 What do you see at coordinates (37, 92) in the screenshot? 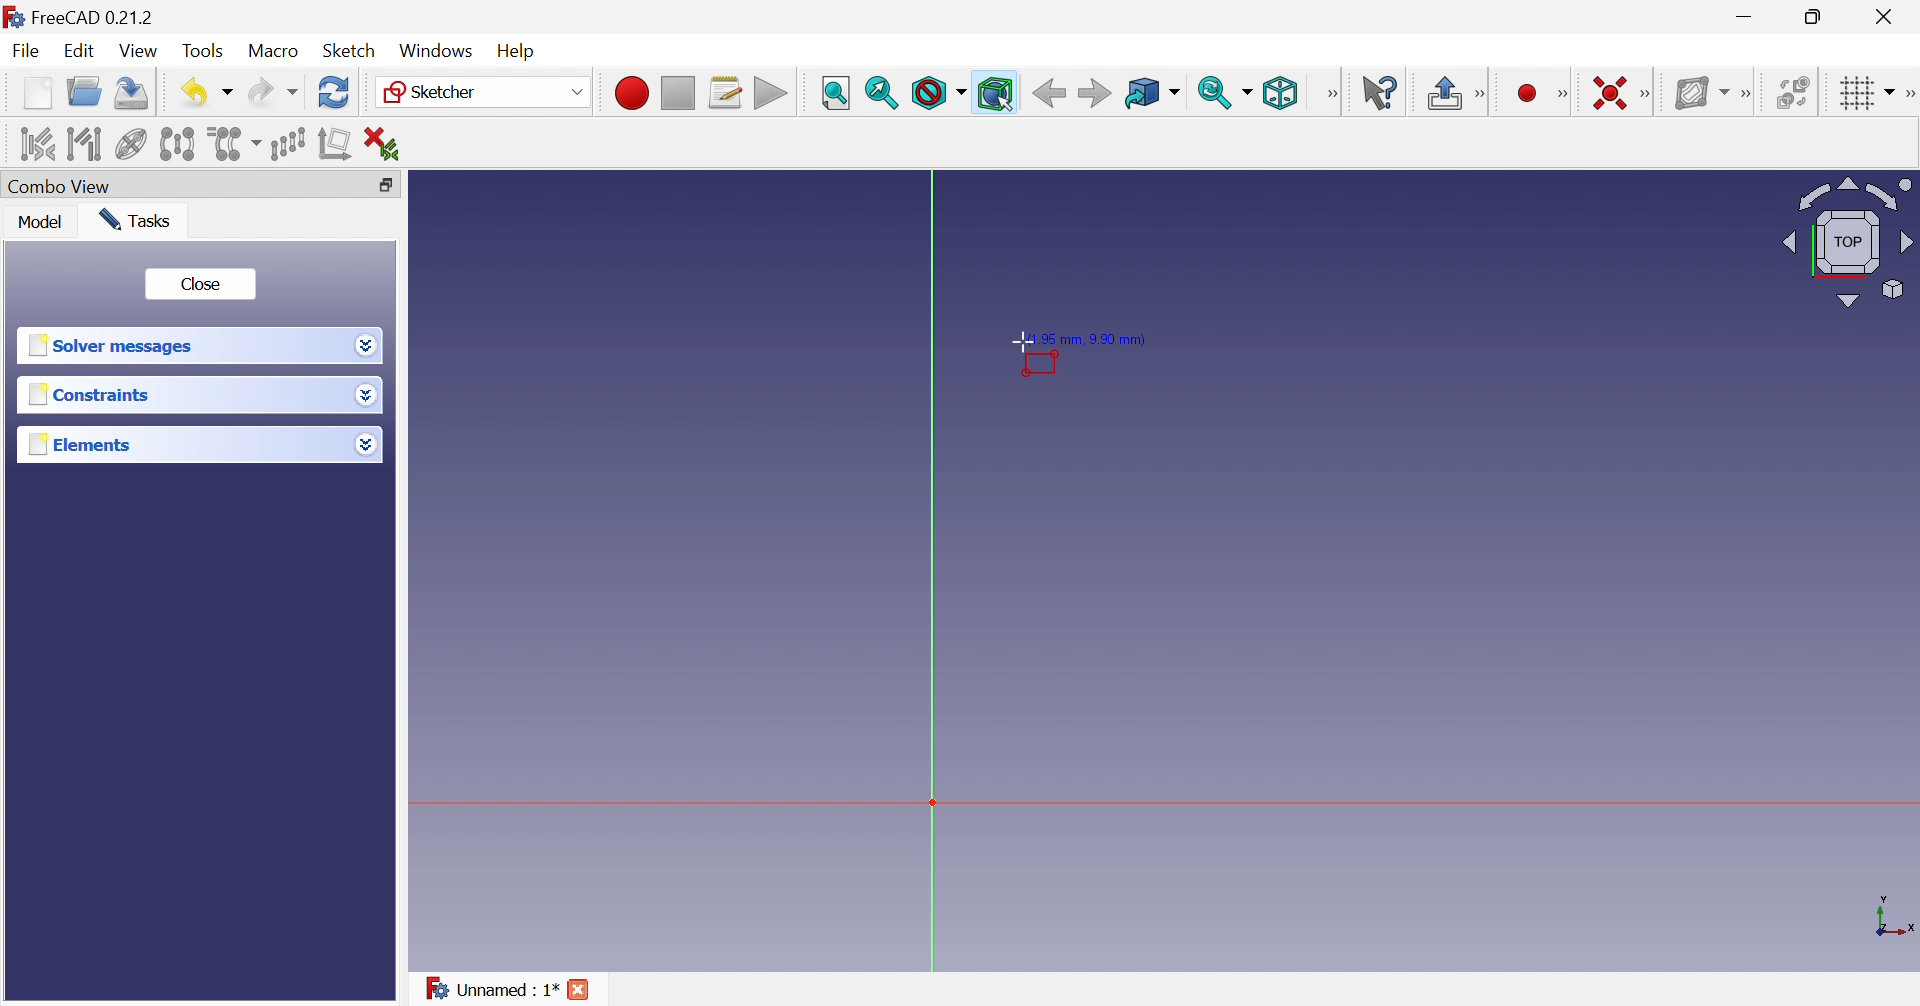
I see `New` at bounding box center [37, 92].